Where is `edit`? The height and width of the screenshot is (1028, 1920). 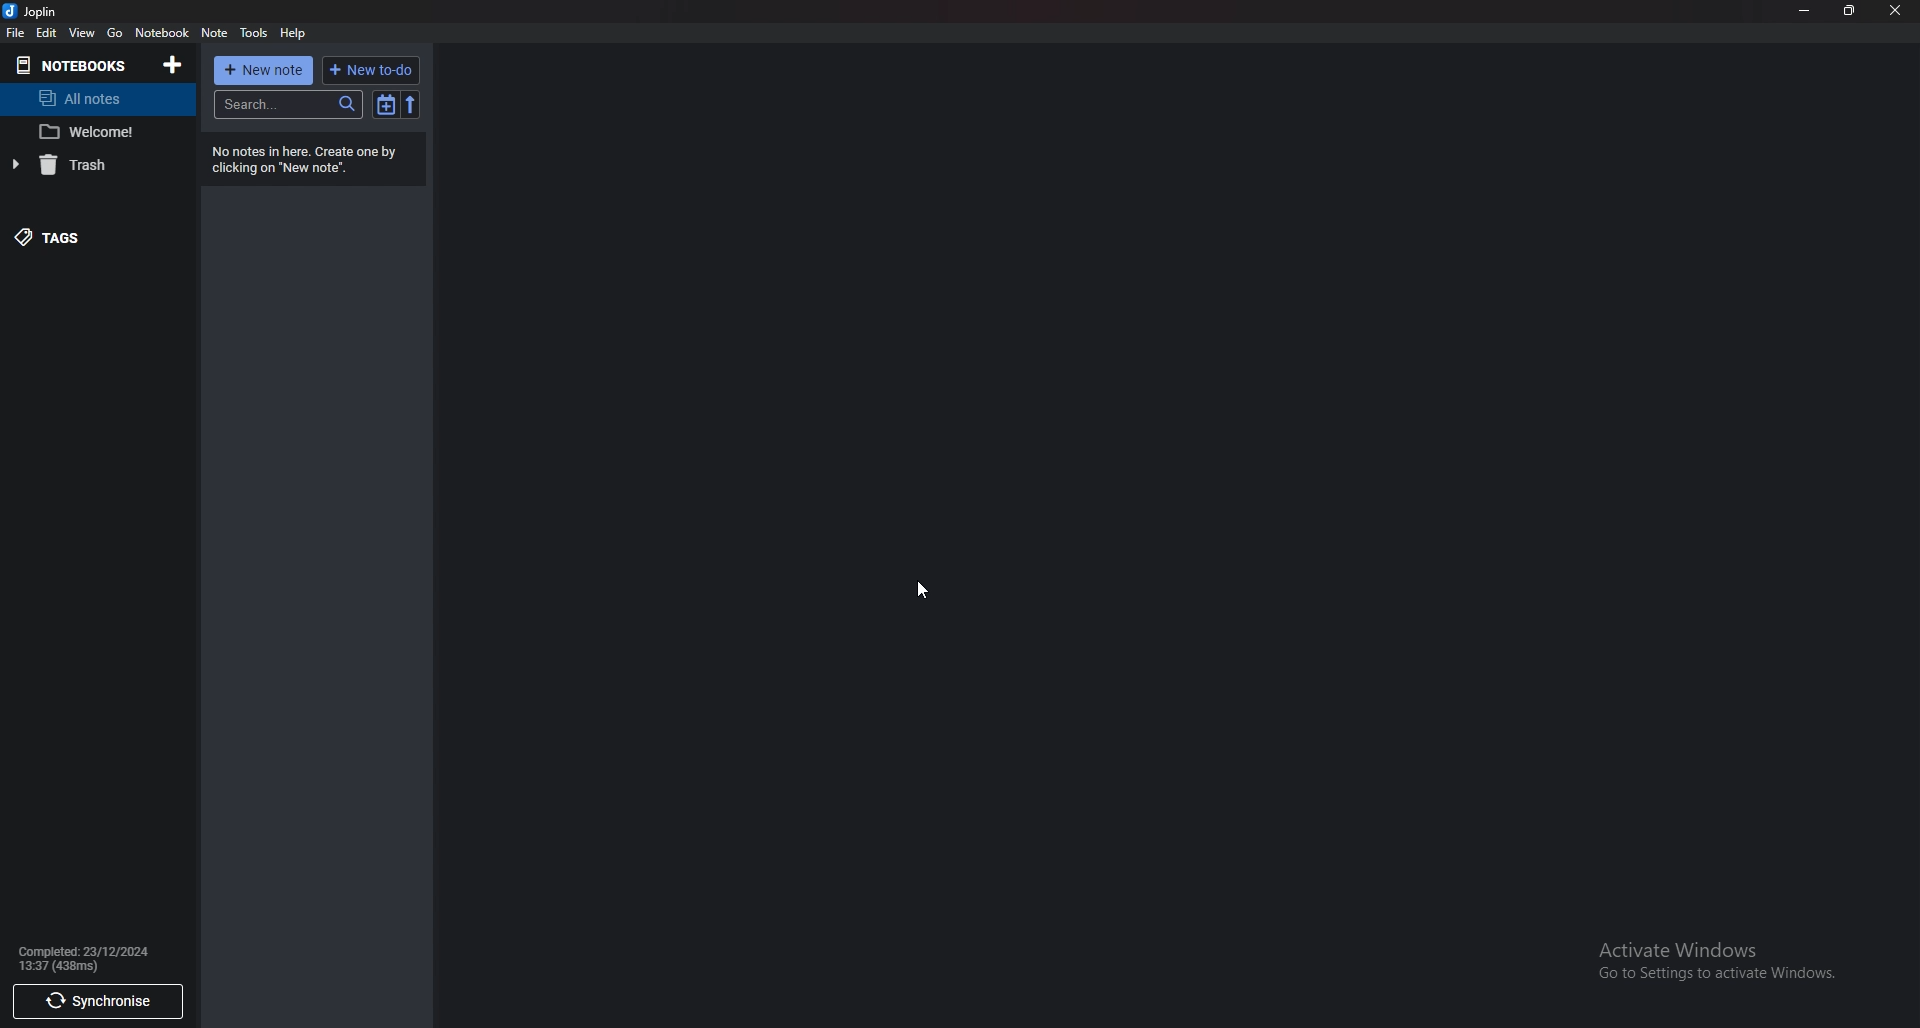
edit is located at coordinates (46, 33).